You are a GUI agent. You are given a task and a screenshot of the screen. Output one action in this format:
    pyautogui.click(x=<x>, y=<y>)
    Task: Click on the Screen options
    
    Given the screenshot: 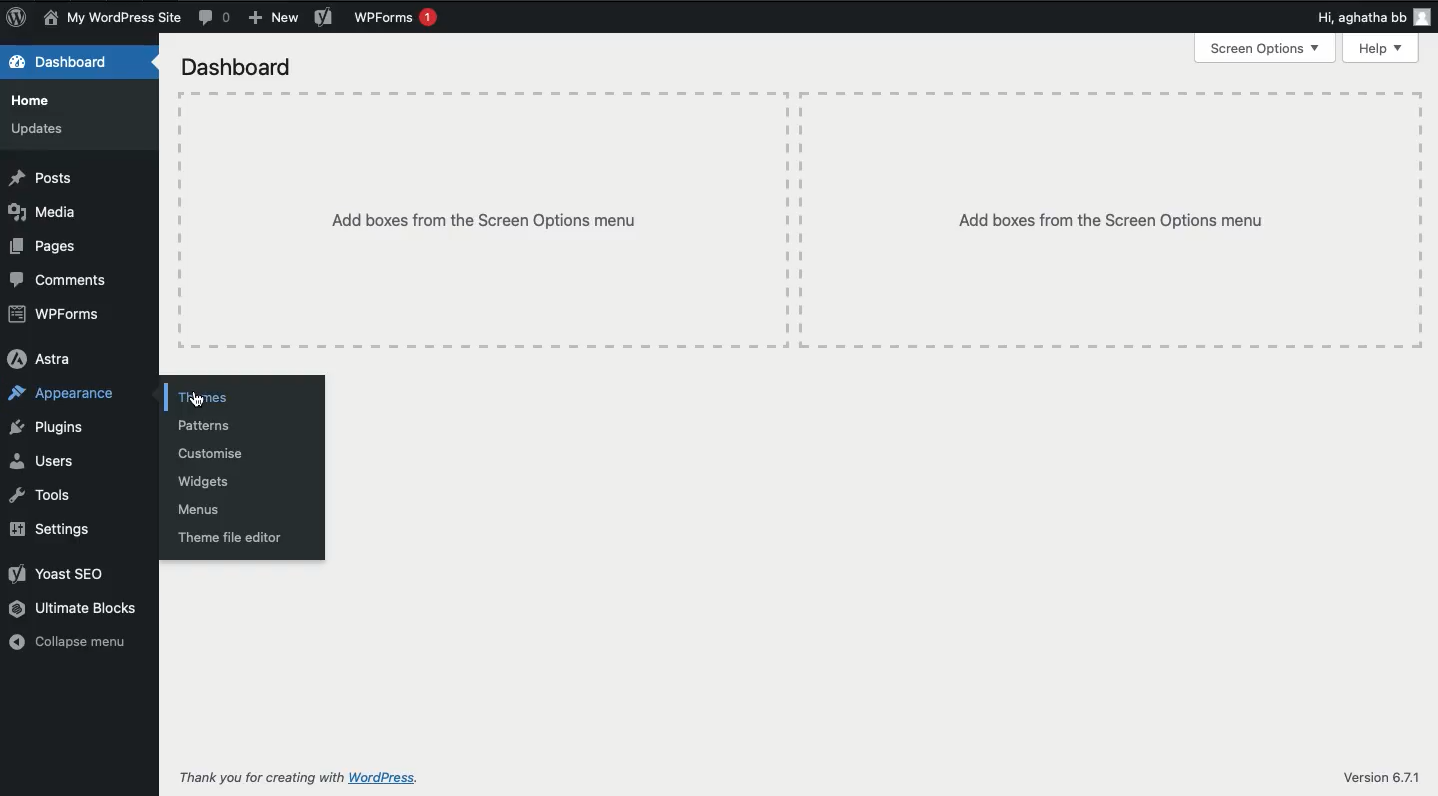 What is the action you would take?
    pyautogui.click(x=1265, y=51)
    